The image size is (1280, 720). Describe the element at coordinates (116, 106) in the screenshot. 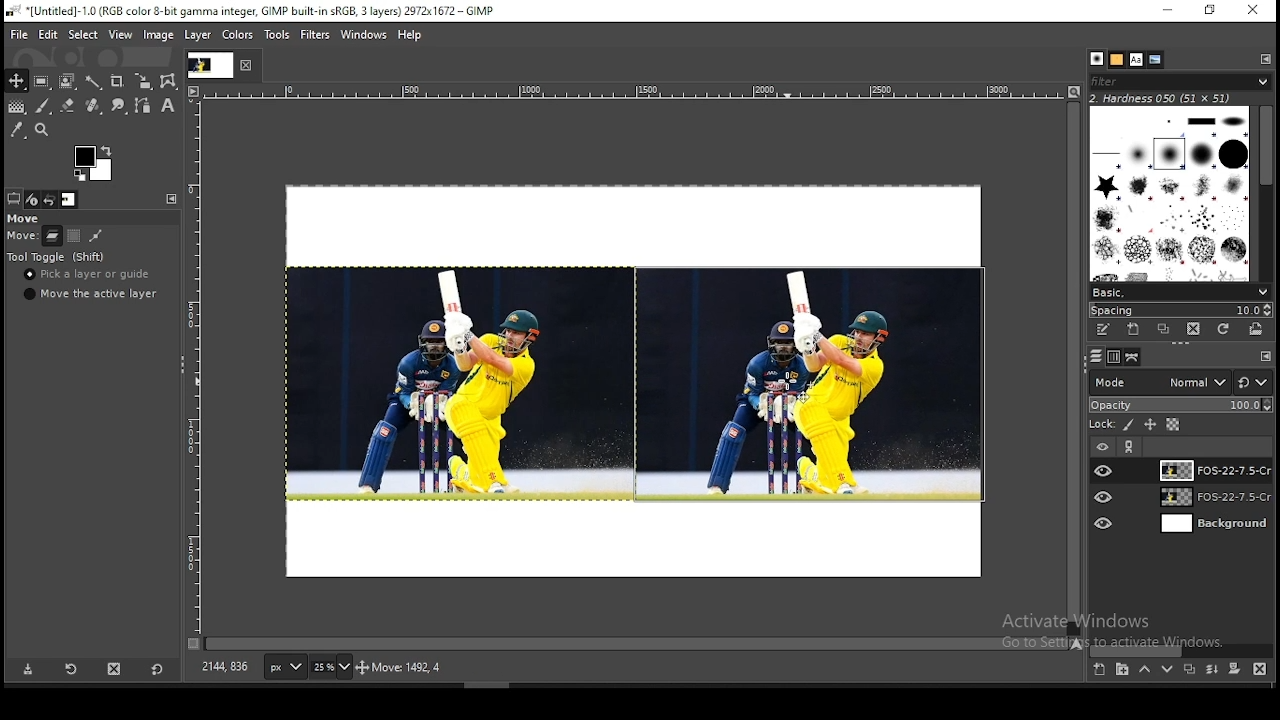

I see `smudge tool` at that location.